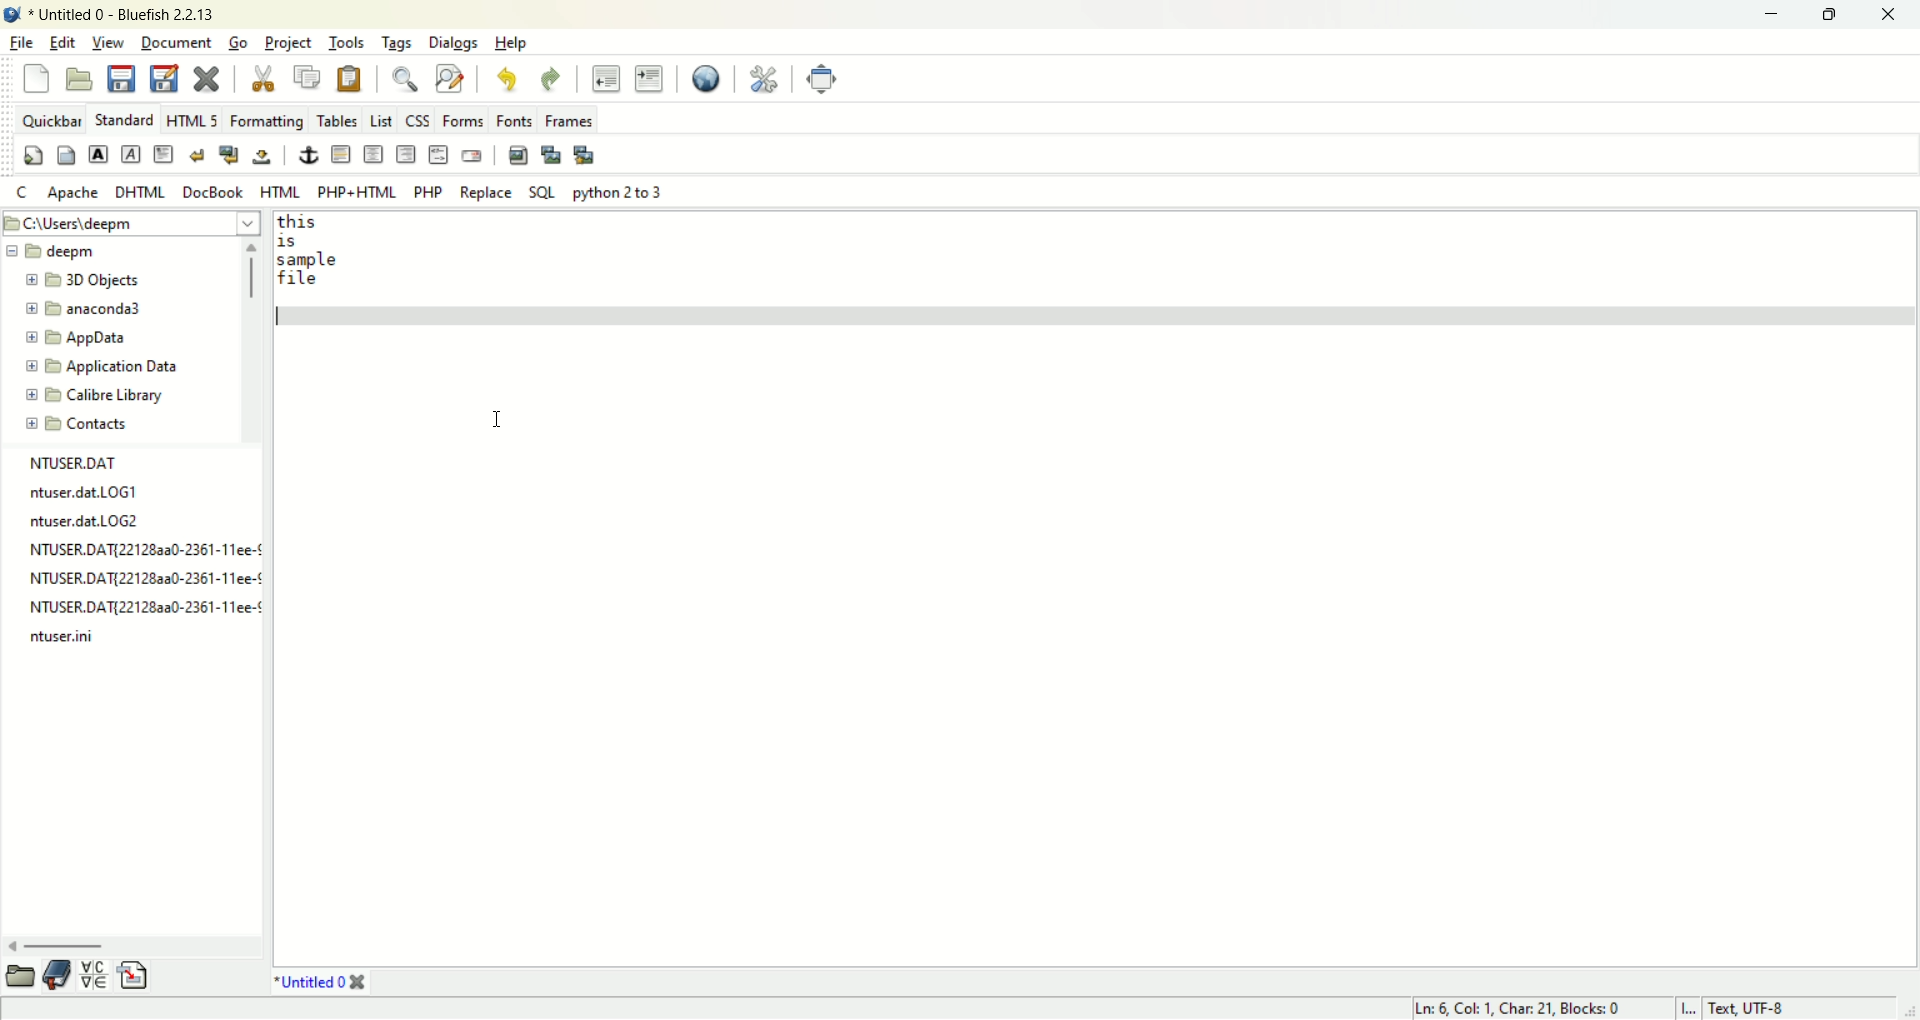 The width and height of the screenshot is (1920, 1020). Describe the element at coordinates (71, 635) in the screenshot. I see `ntuser.ini` at that location.